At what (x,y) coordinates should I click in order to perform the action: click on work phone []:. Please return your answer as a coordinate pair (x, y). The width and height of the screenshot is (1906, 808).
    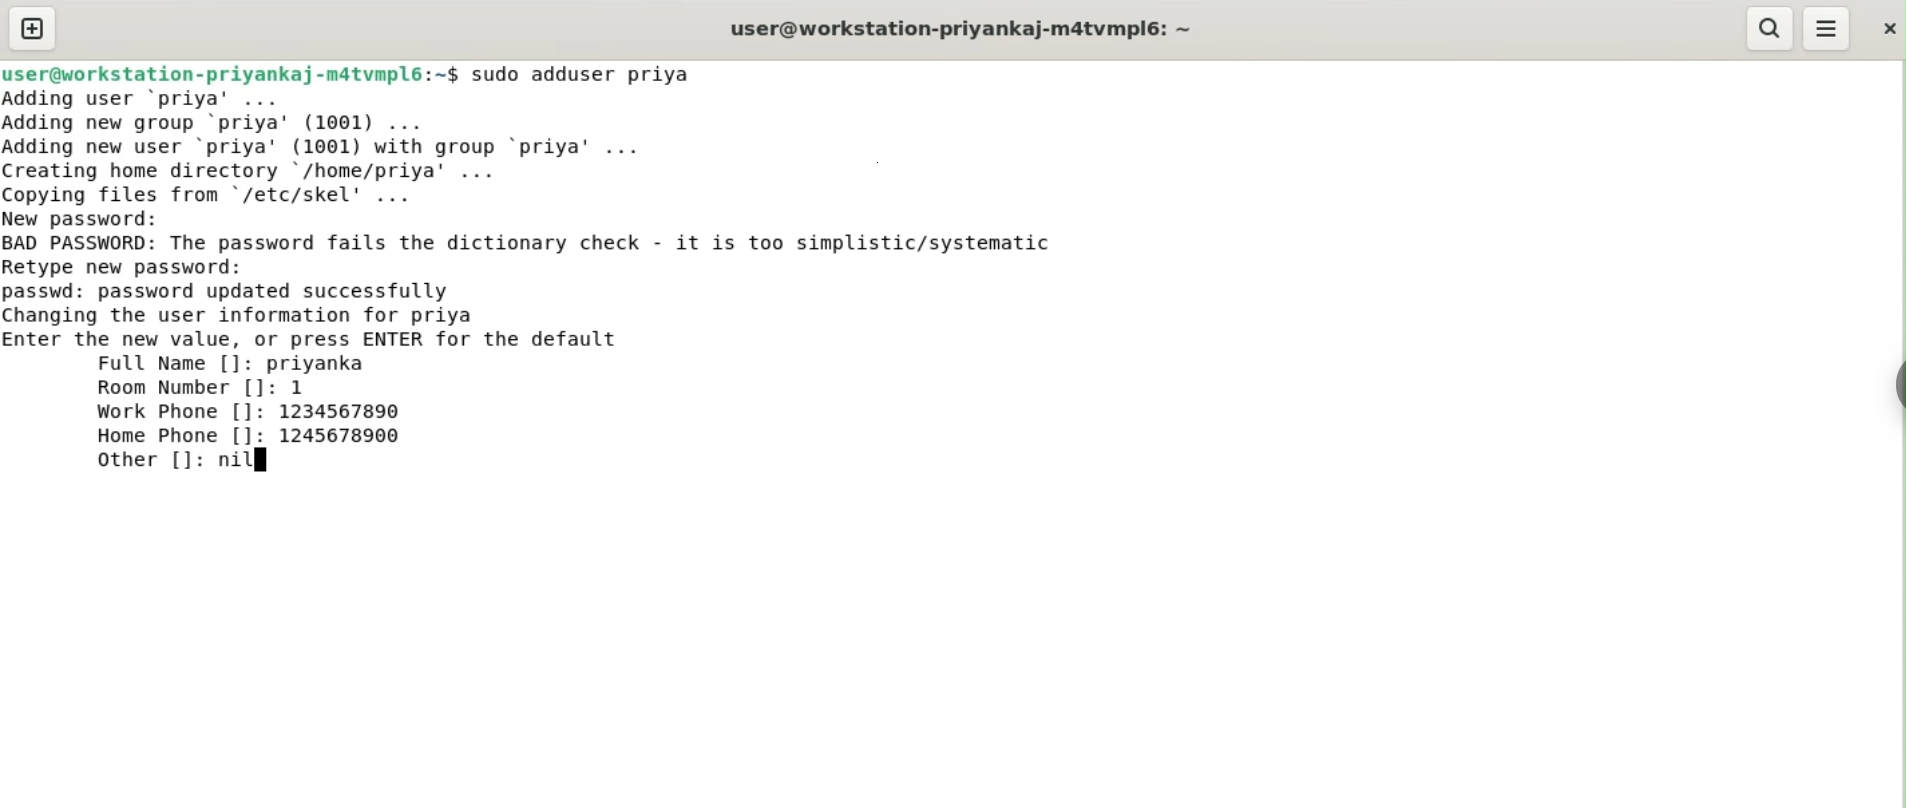
    Looking at the image, I should click on (172, 414).